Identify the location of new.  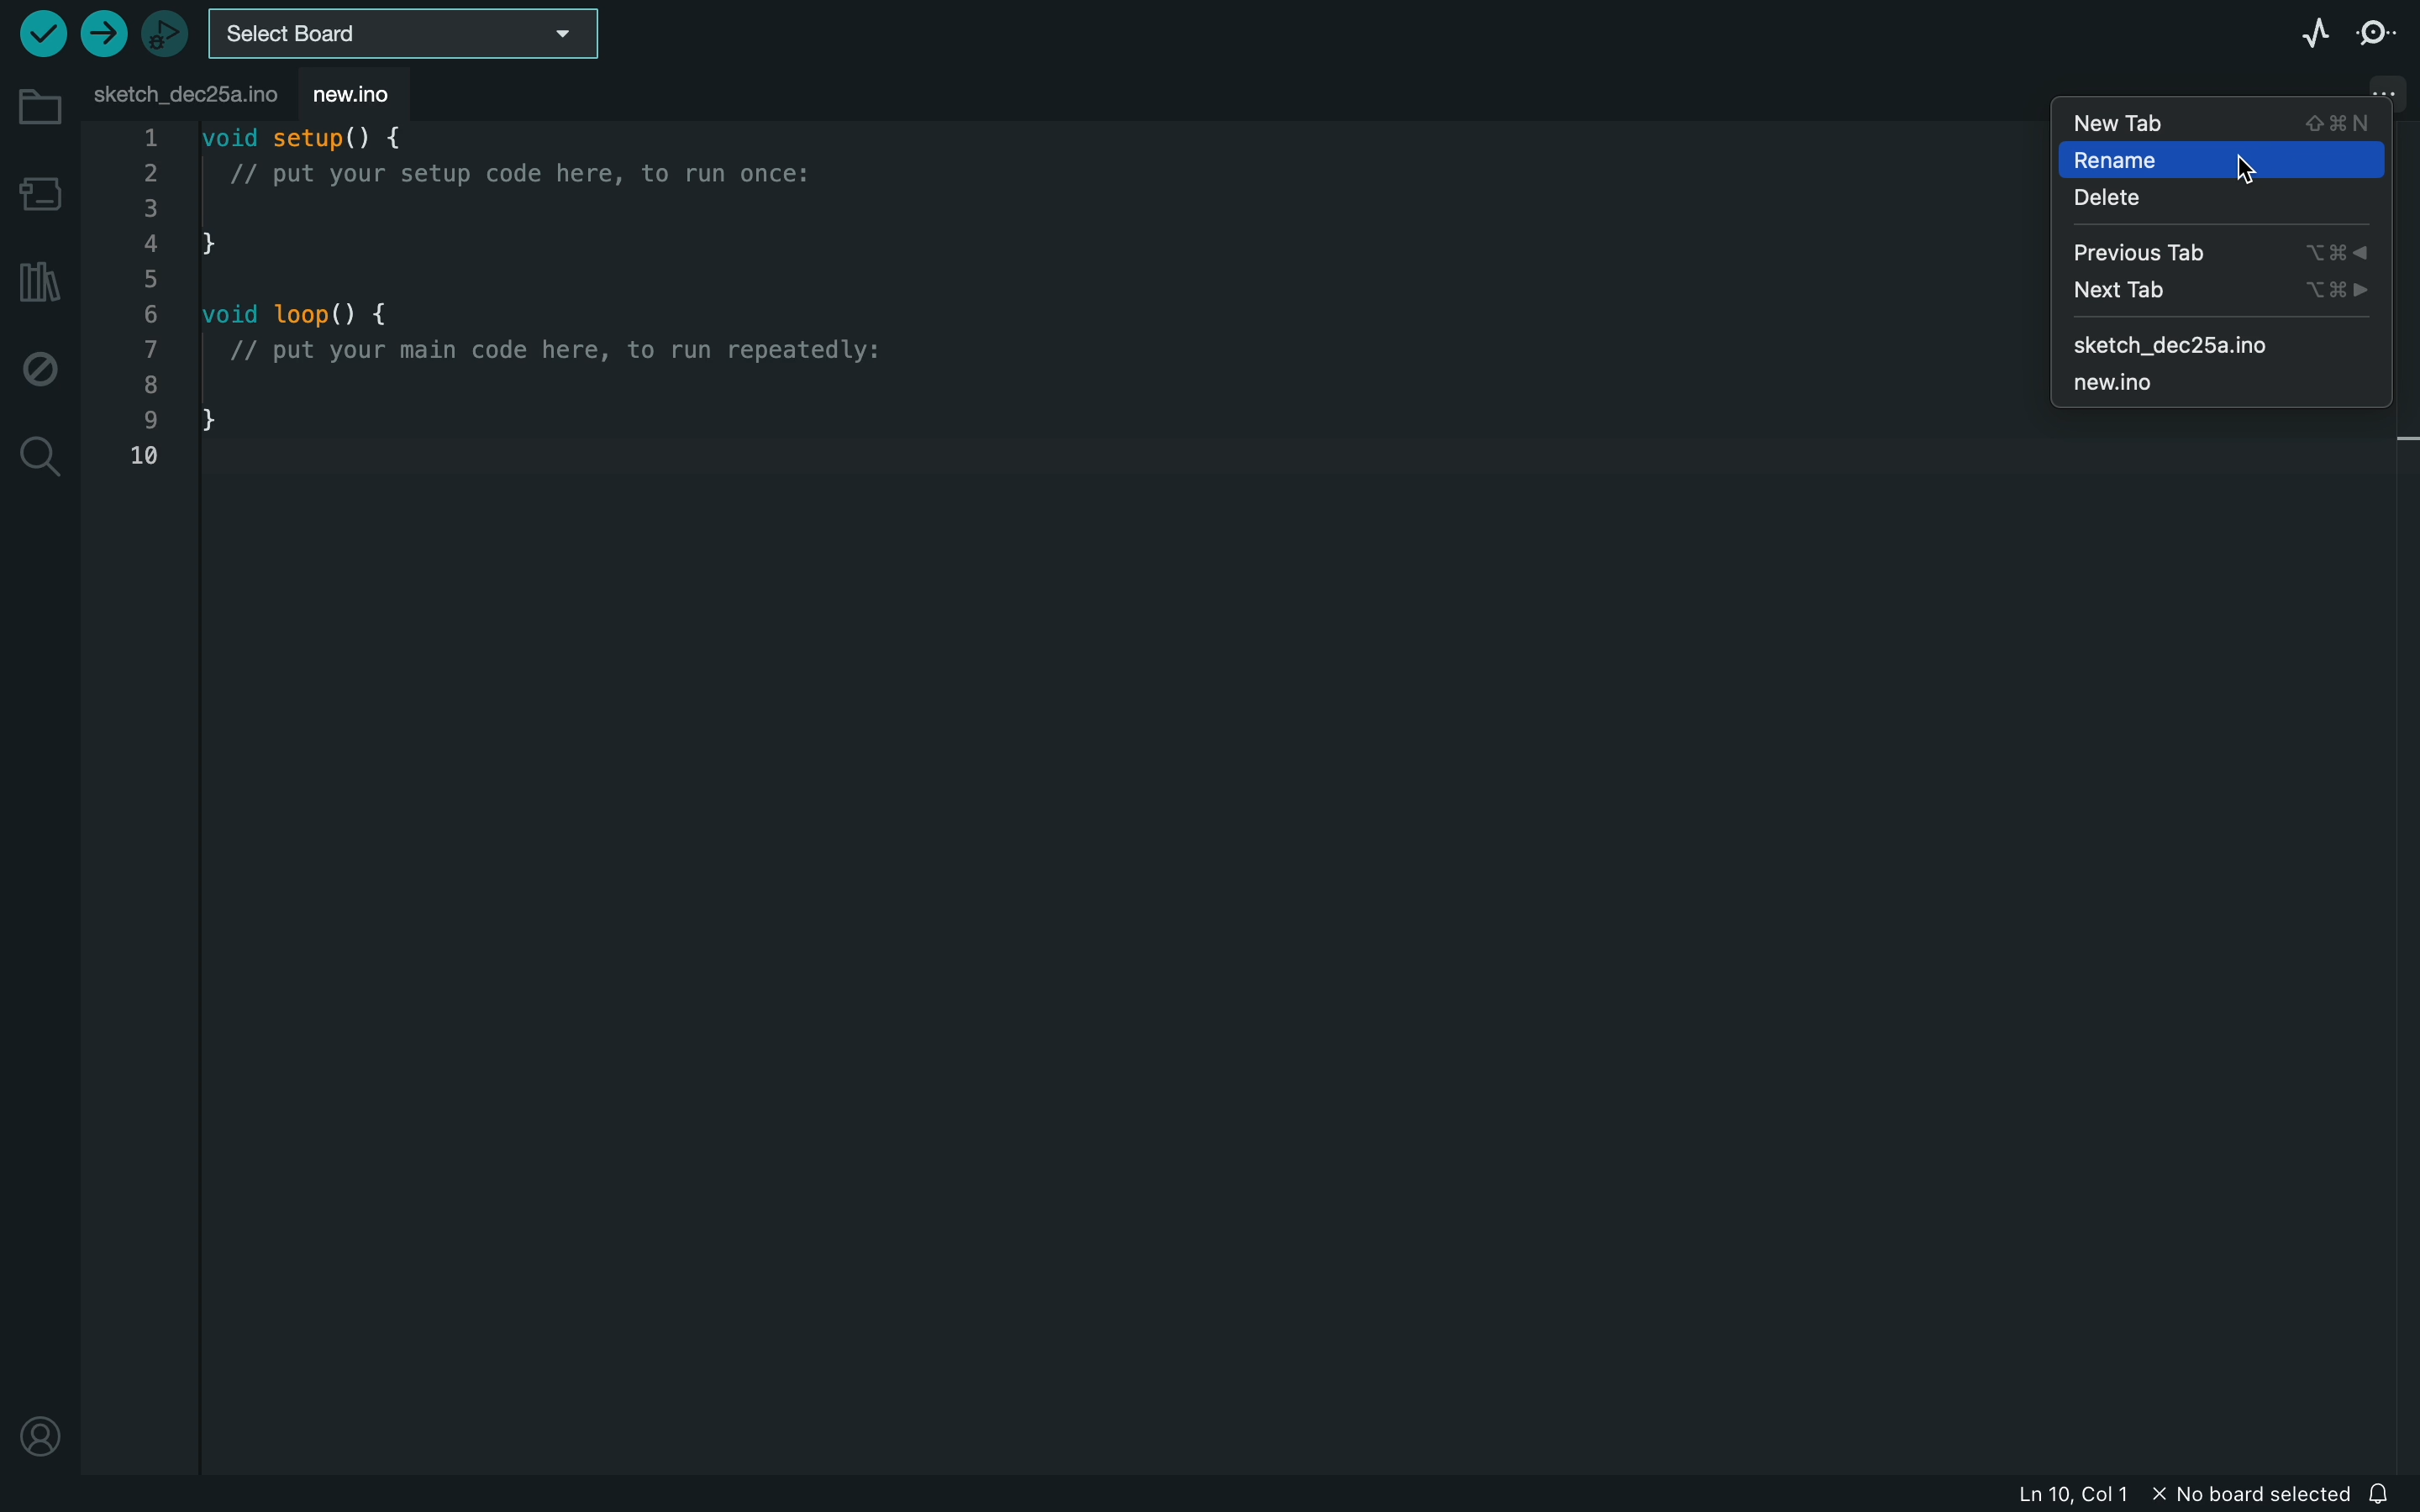
(2221, 387).